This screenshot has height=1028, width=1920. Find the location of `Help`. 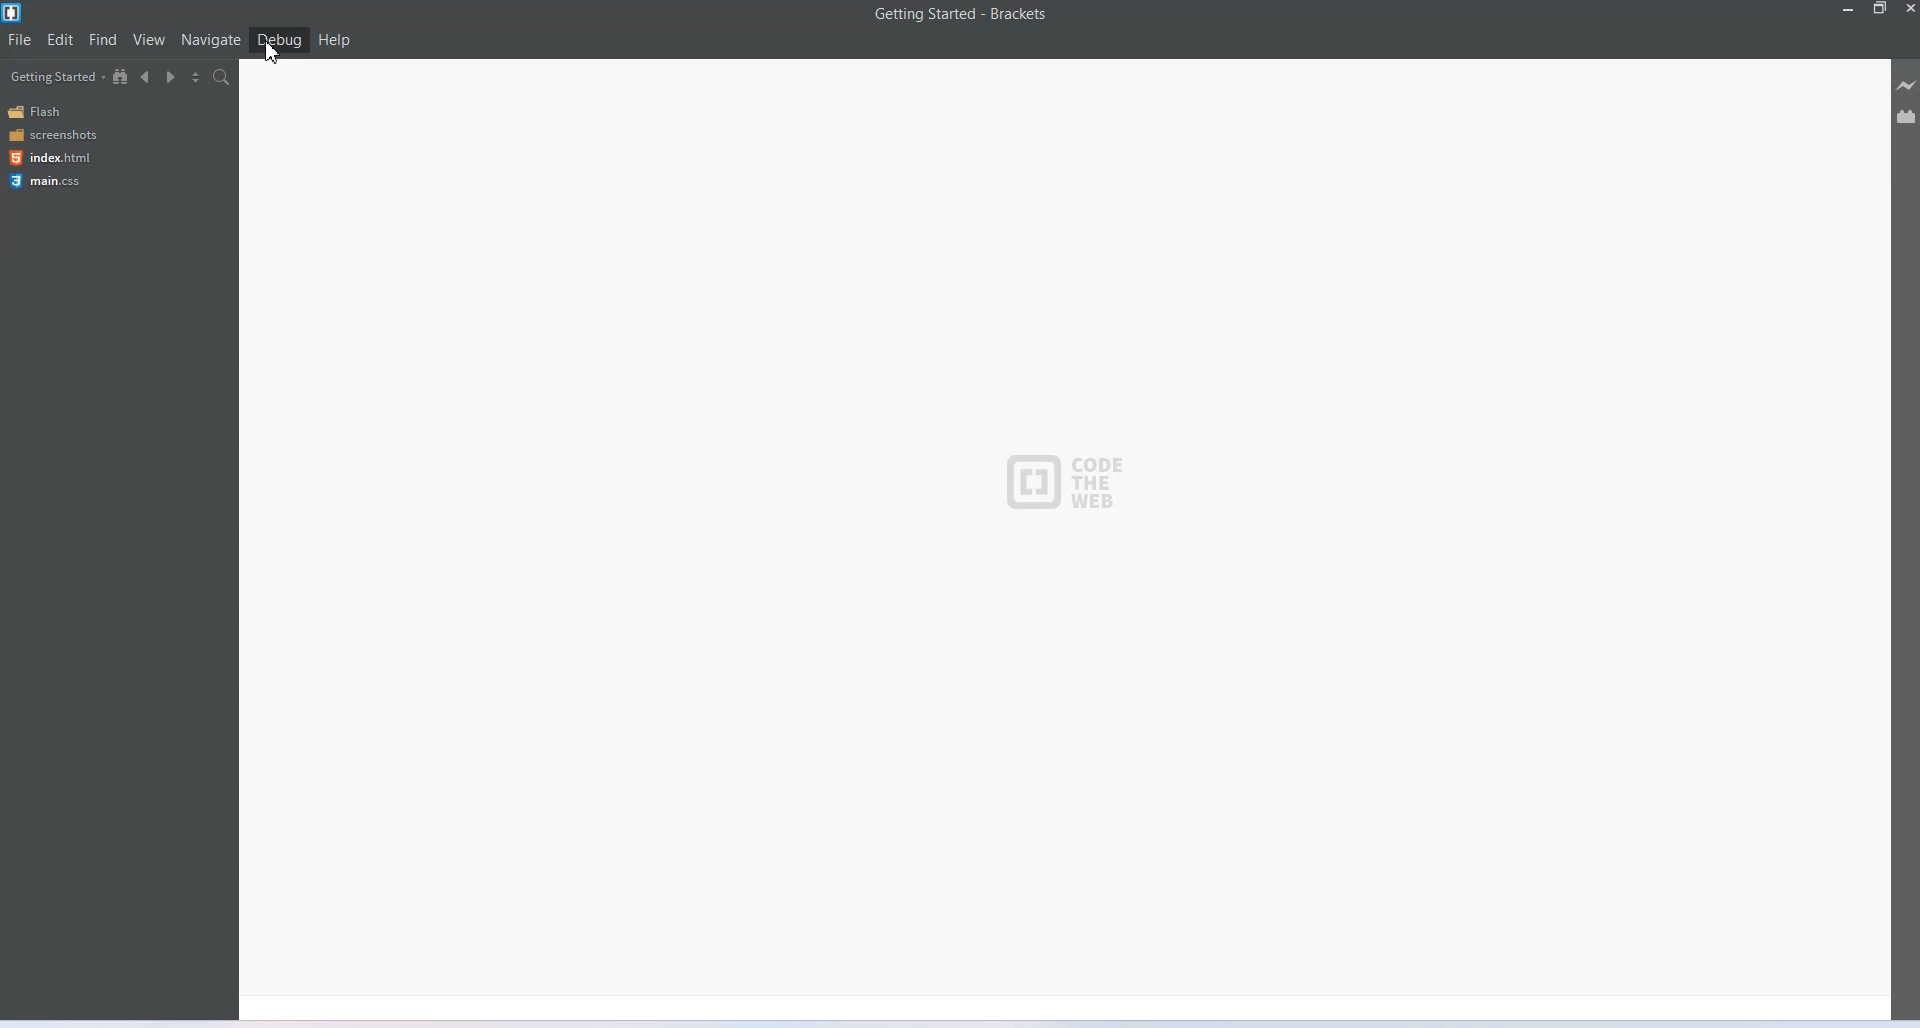

Help is located at coordinates (334, 39).